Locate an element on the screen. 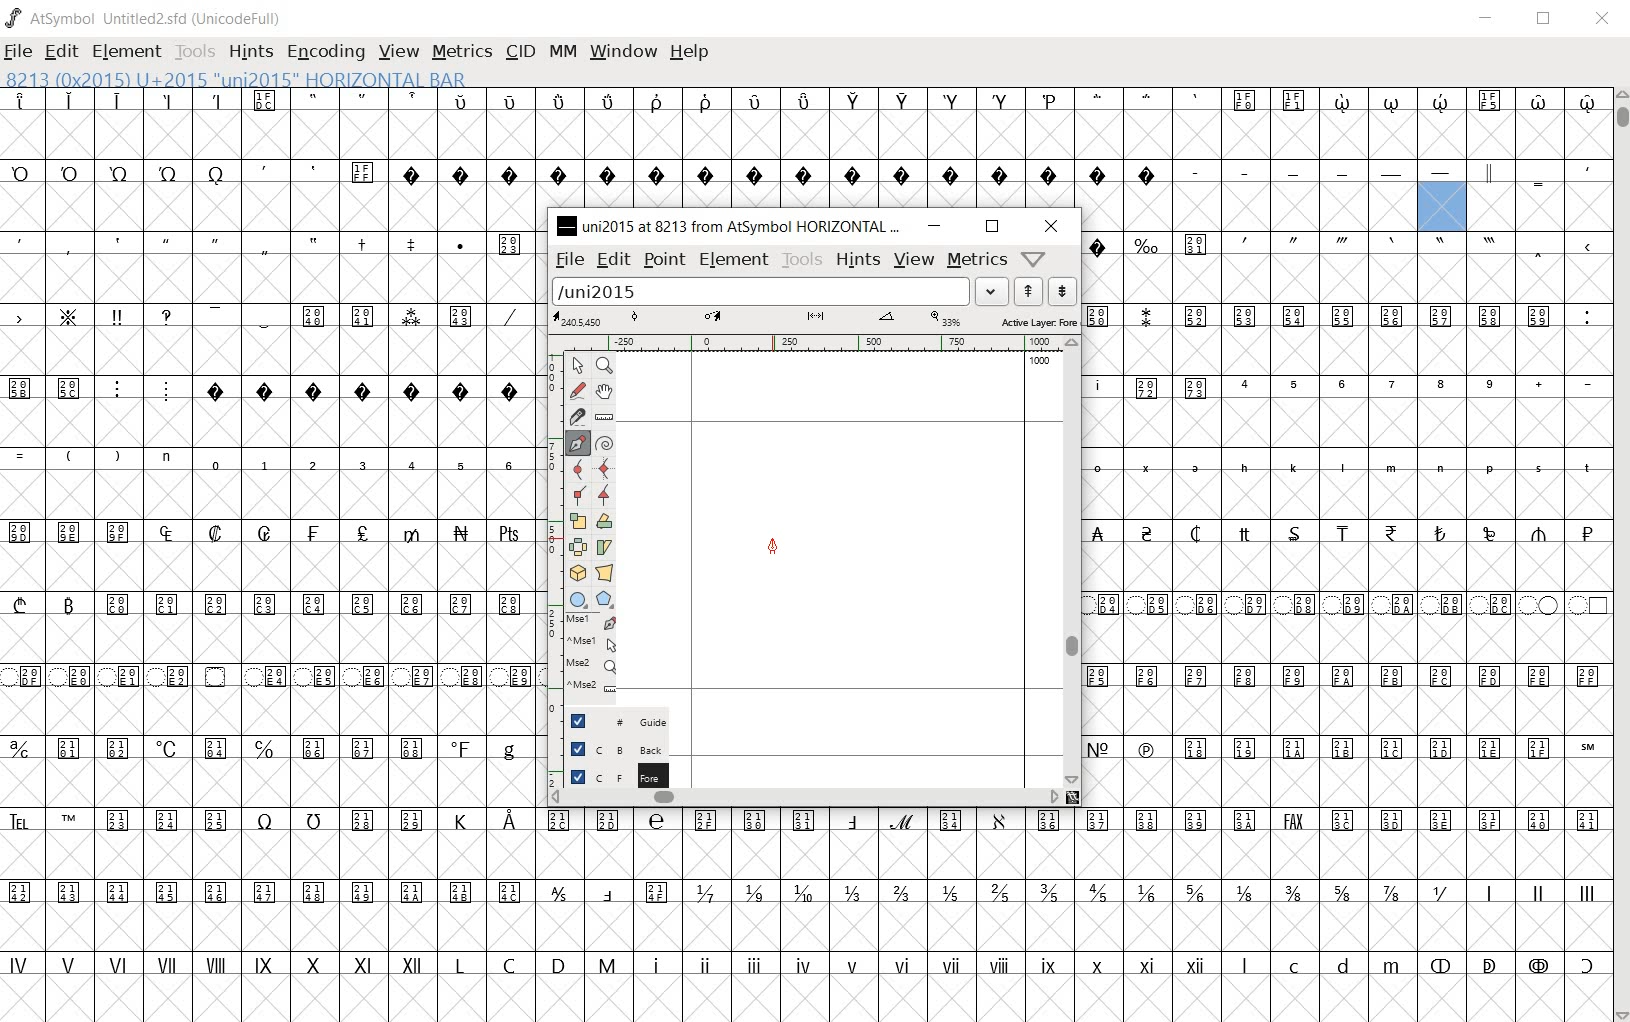 The width and height of the screenshot is (1630, 1022). scrollbar is located at coordinates (1076, 563).